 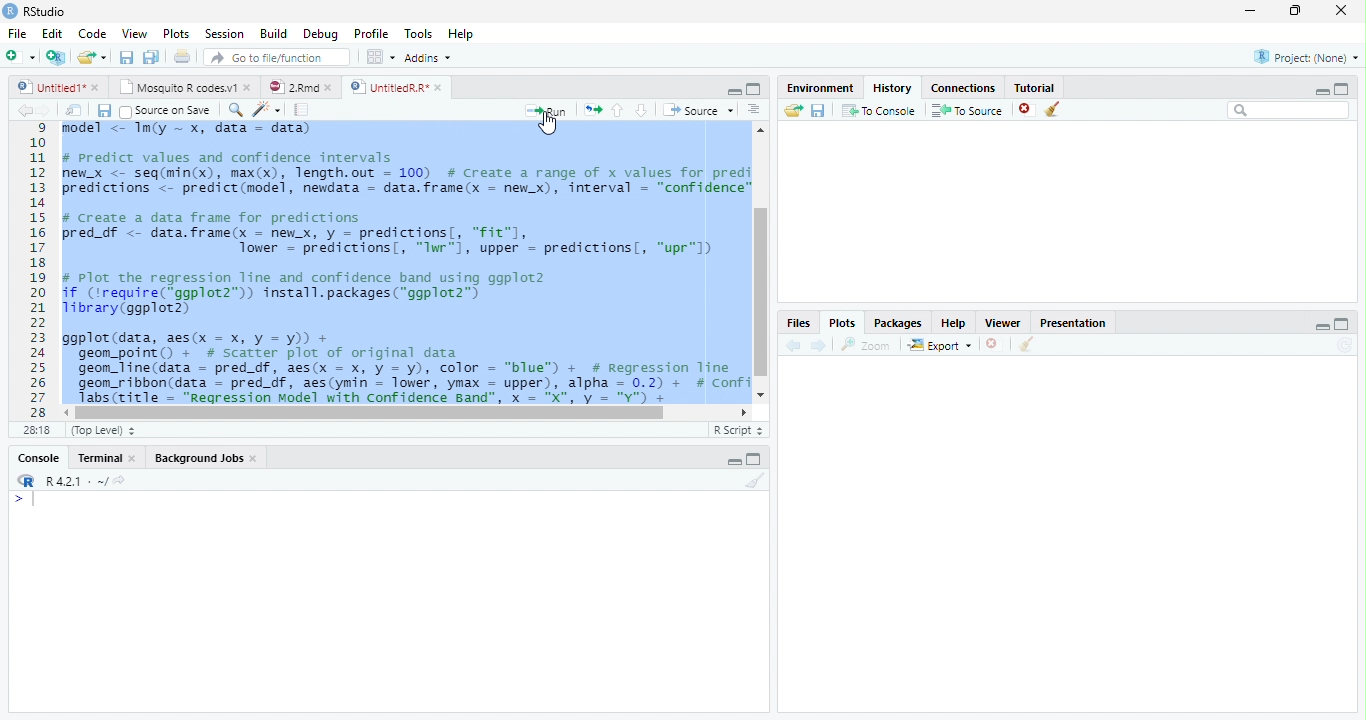 What do you see at coordinates (756, 481) in the screenshot?
I see `Clear console` at bounding box center [756, 481].